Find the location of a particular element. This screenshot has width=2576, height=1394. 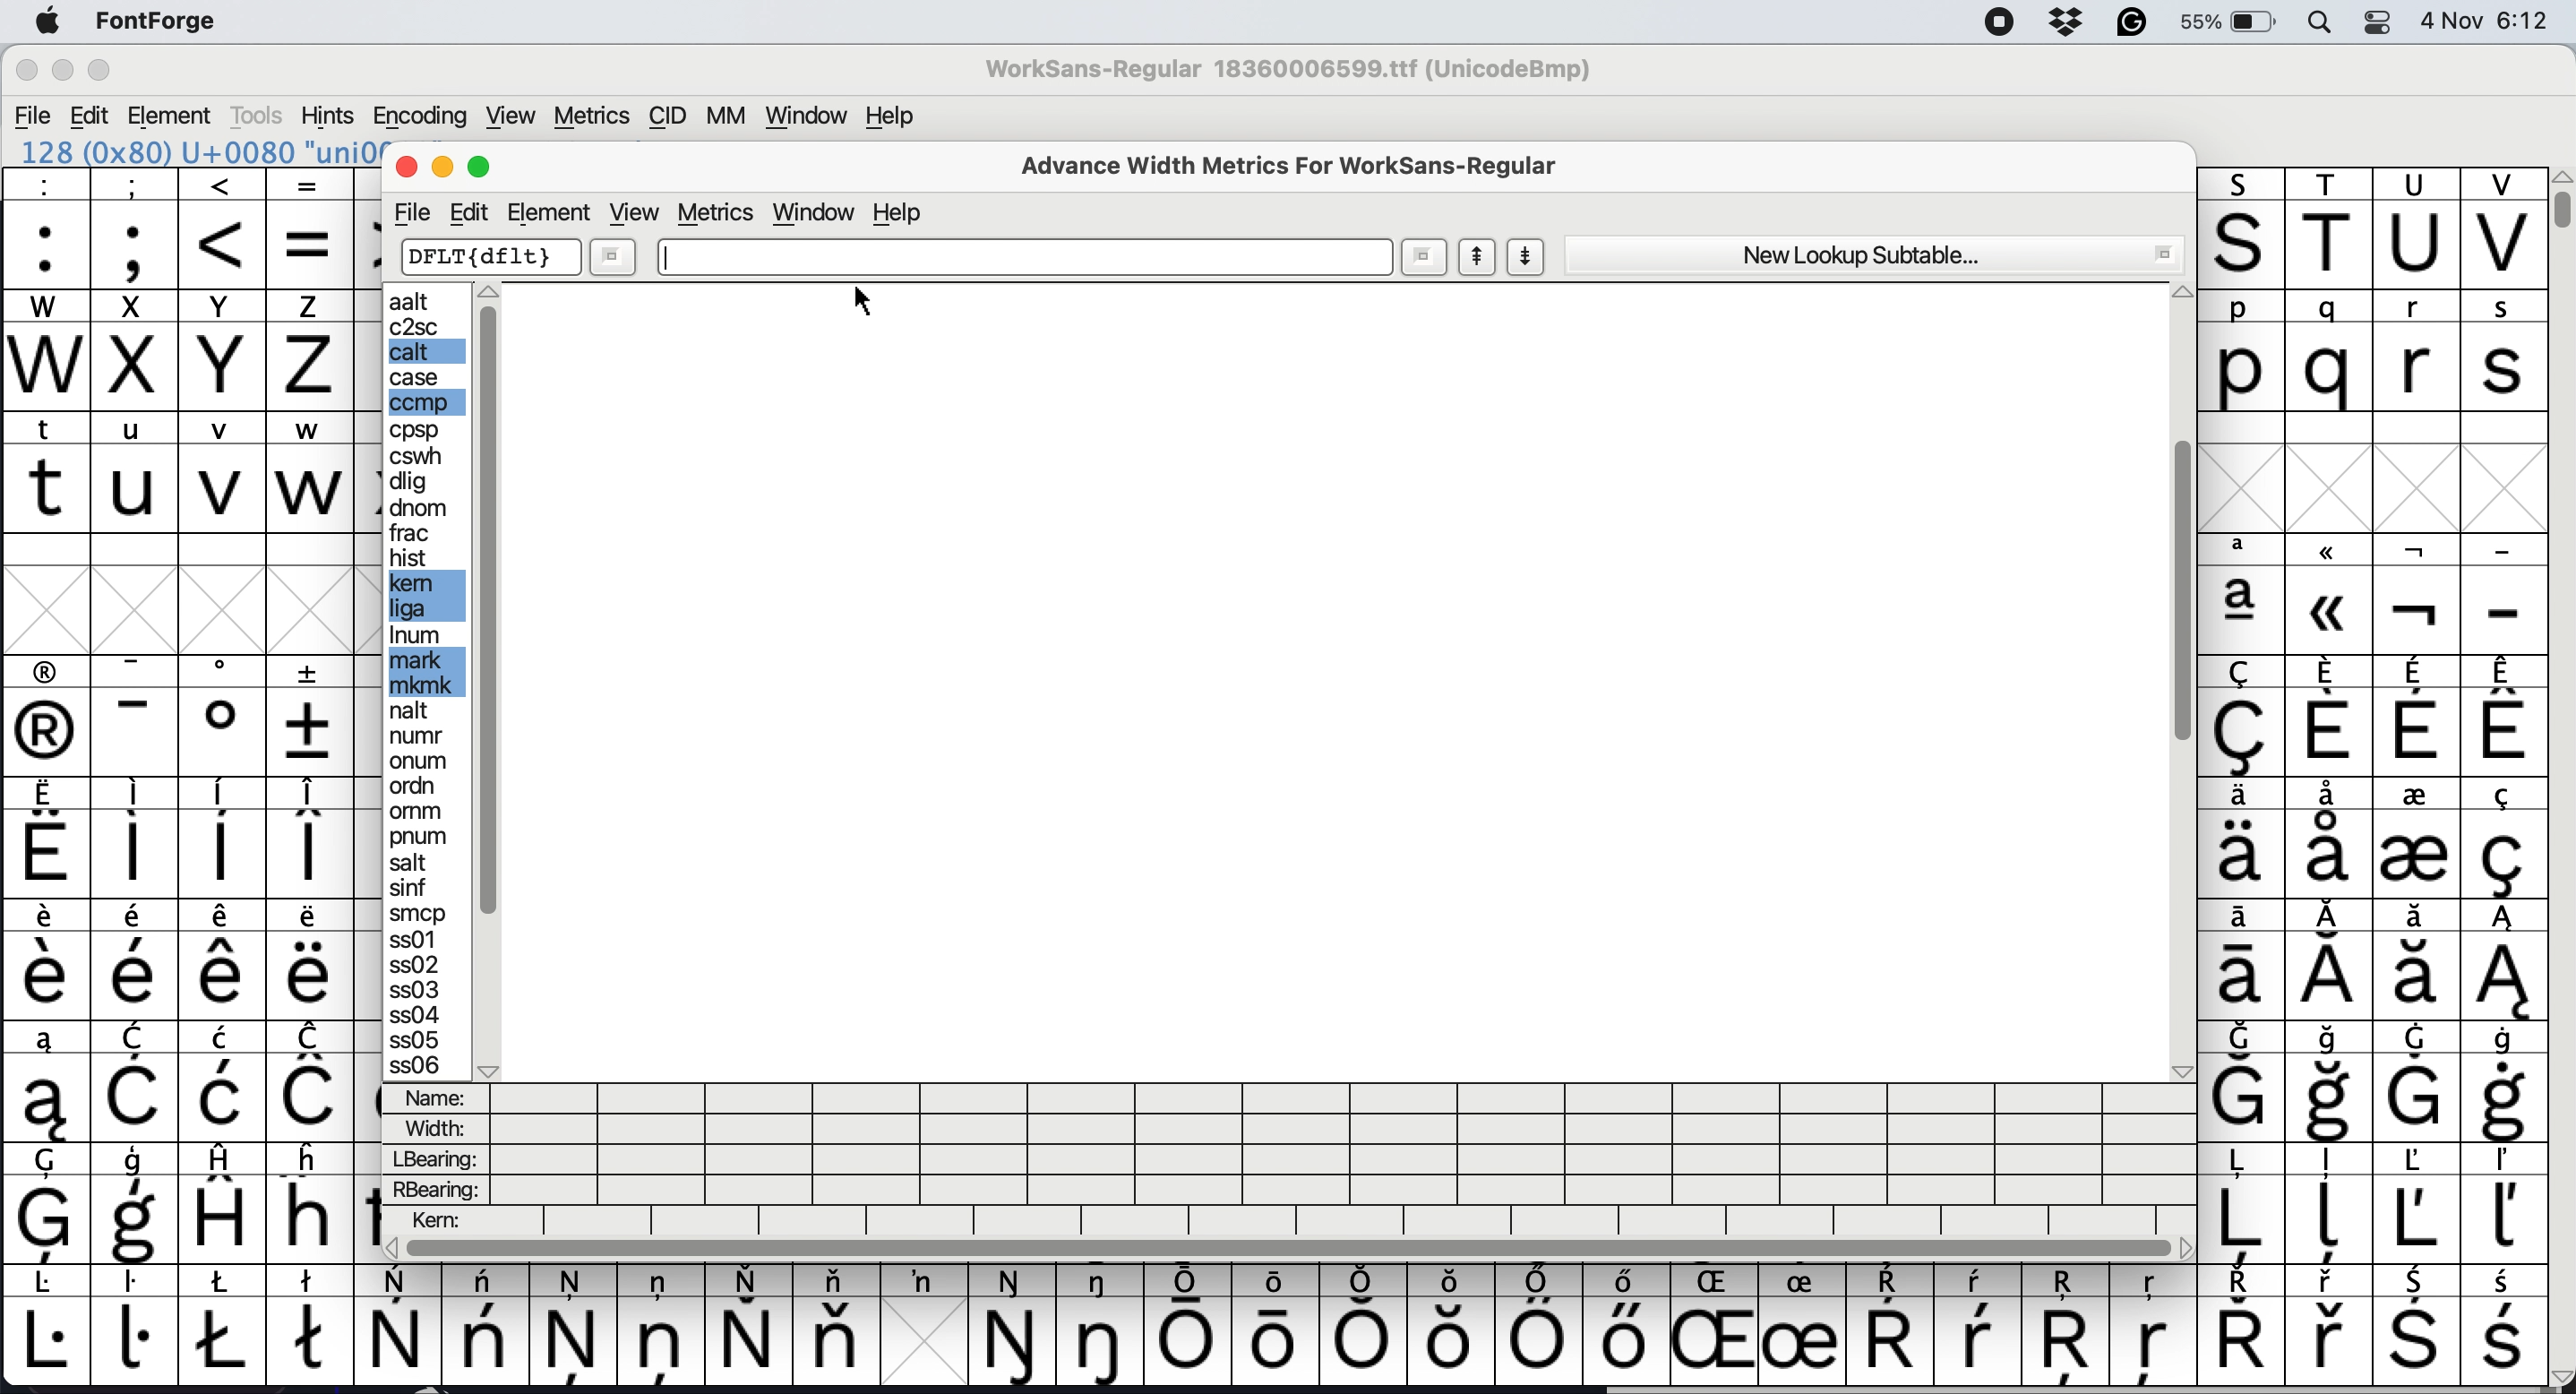

Tools is located at coordinates (253, 116).